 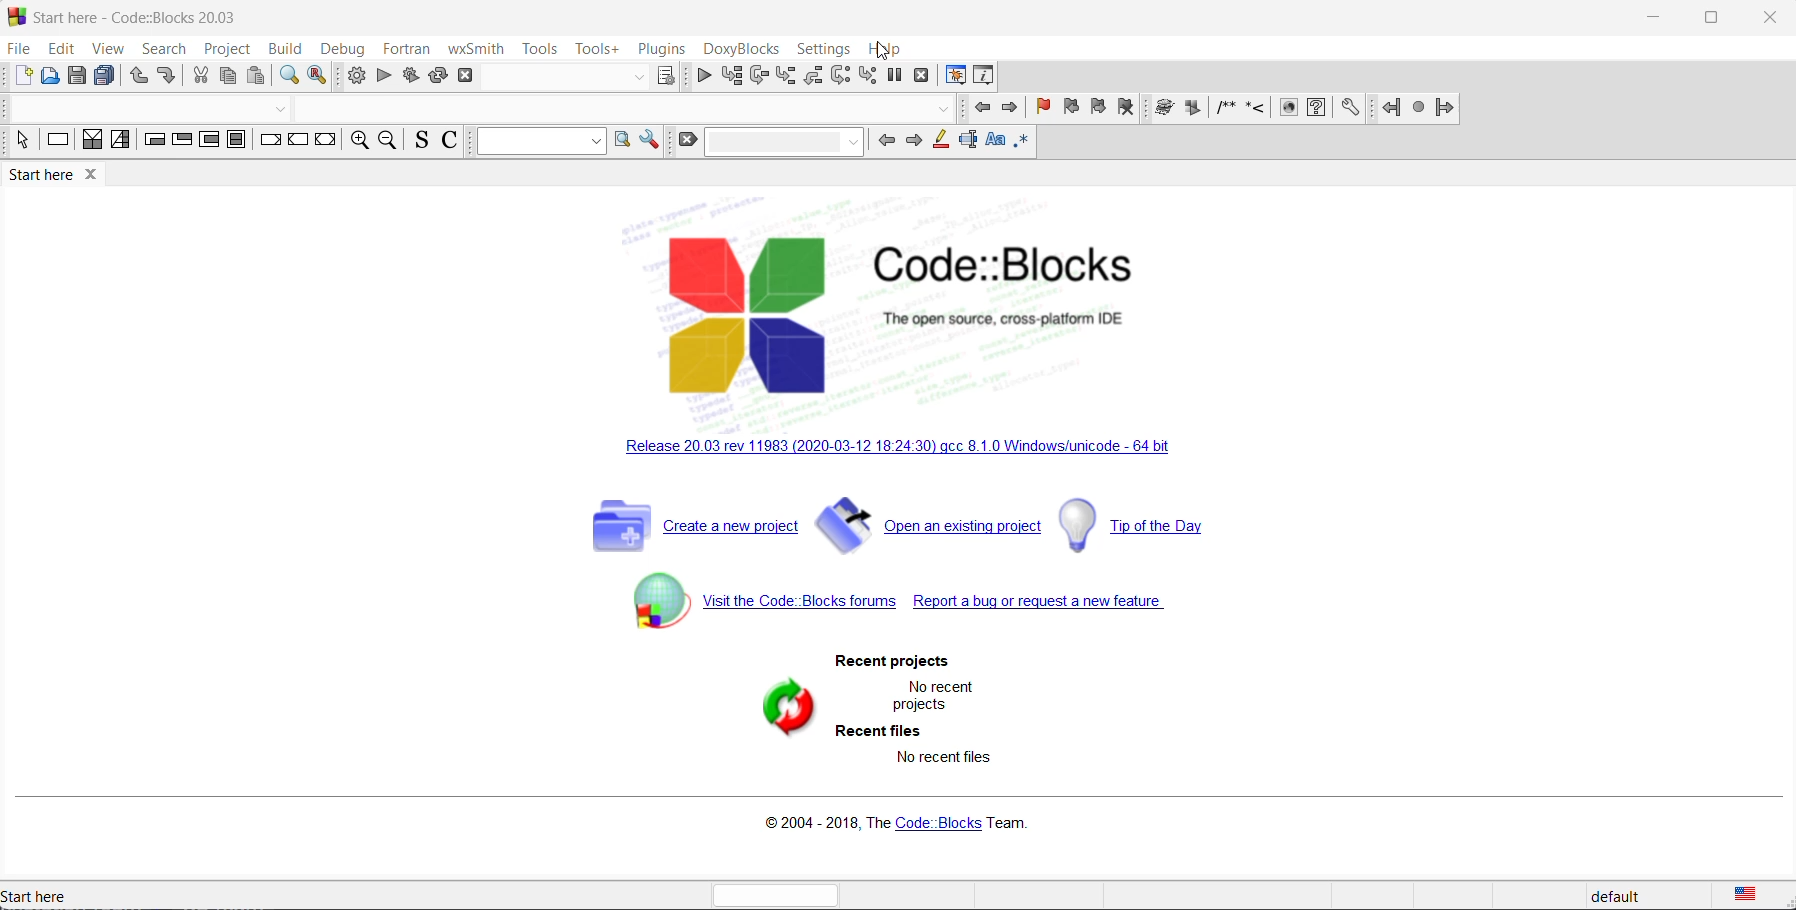 I want to click on next , so click(x=1010, y=109).